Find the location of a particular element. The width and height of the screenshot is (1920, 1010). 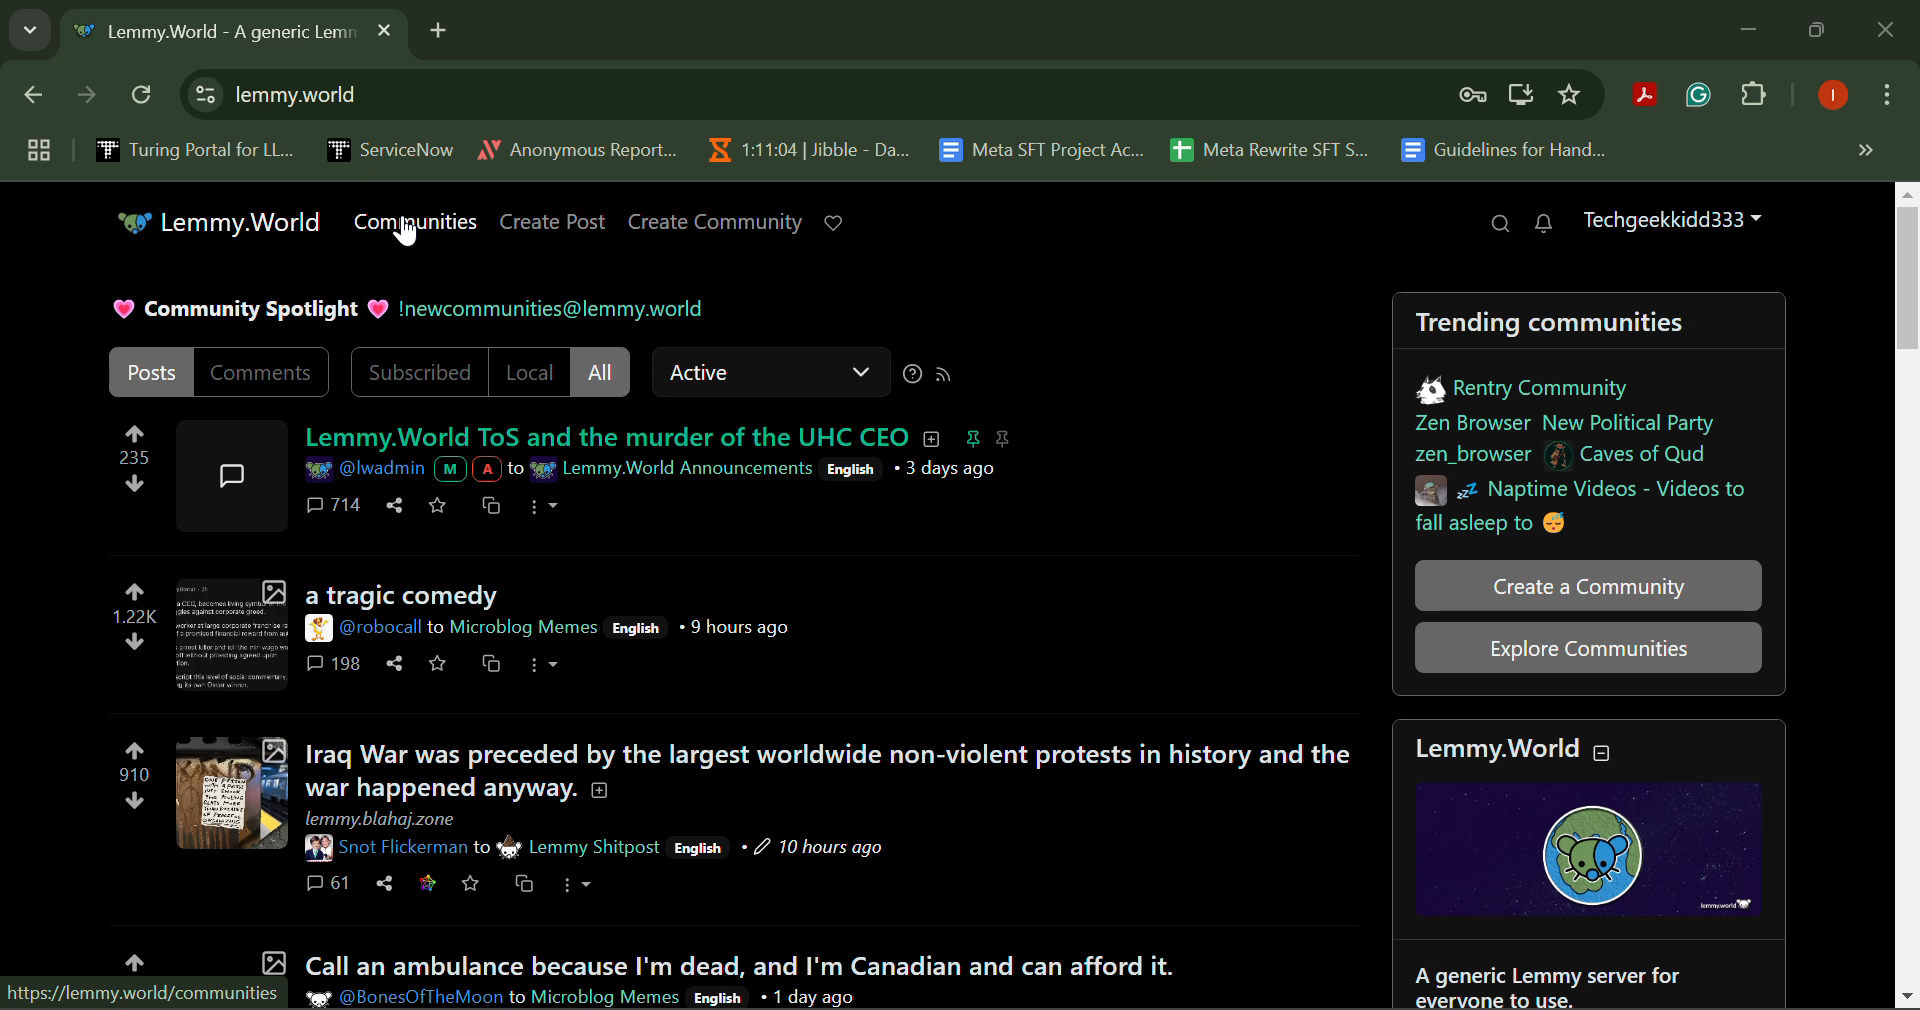

RSS is located at coordinates (946, 373).